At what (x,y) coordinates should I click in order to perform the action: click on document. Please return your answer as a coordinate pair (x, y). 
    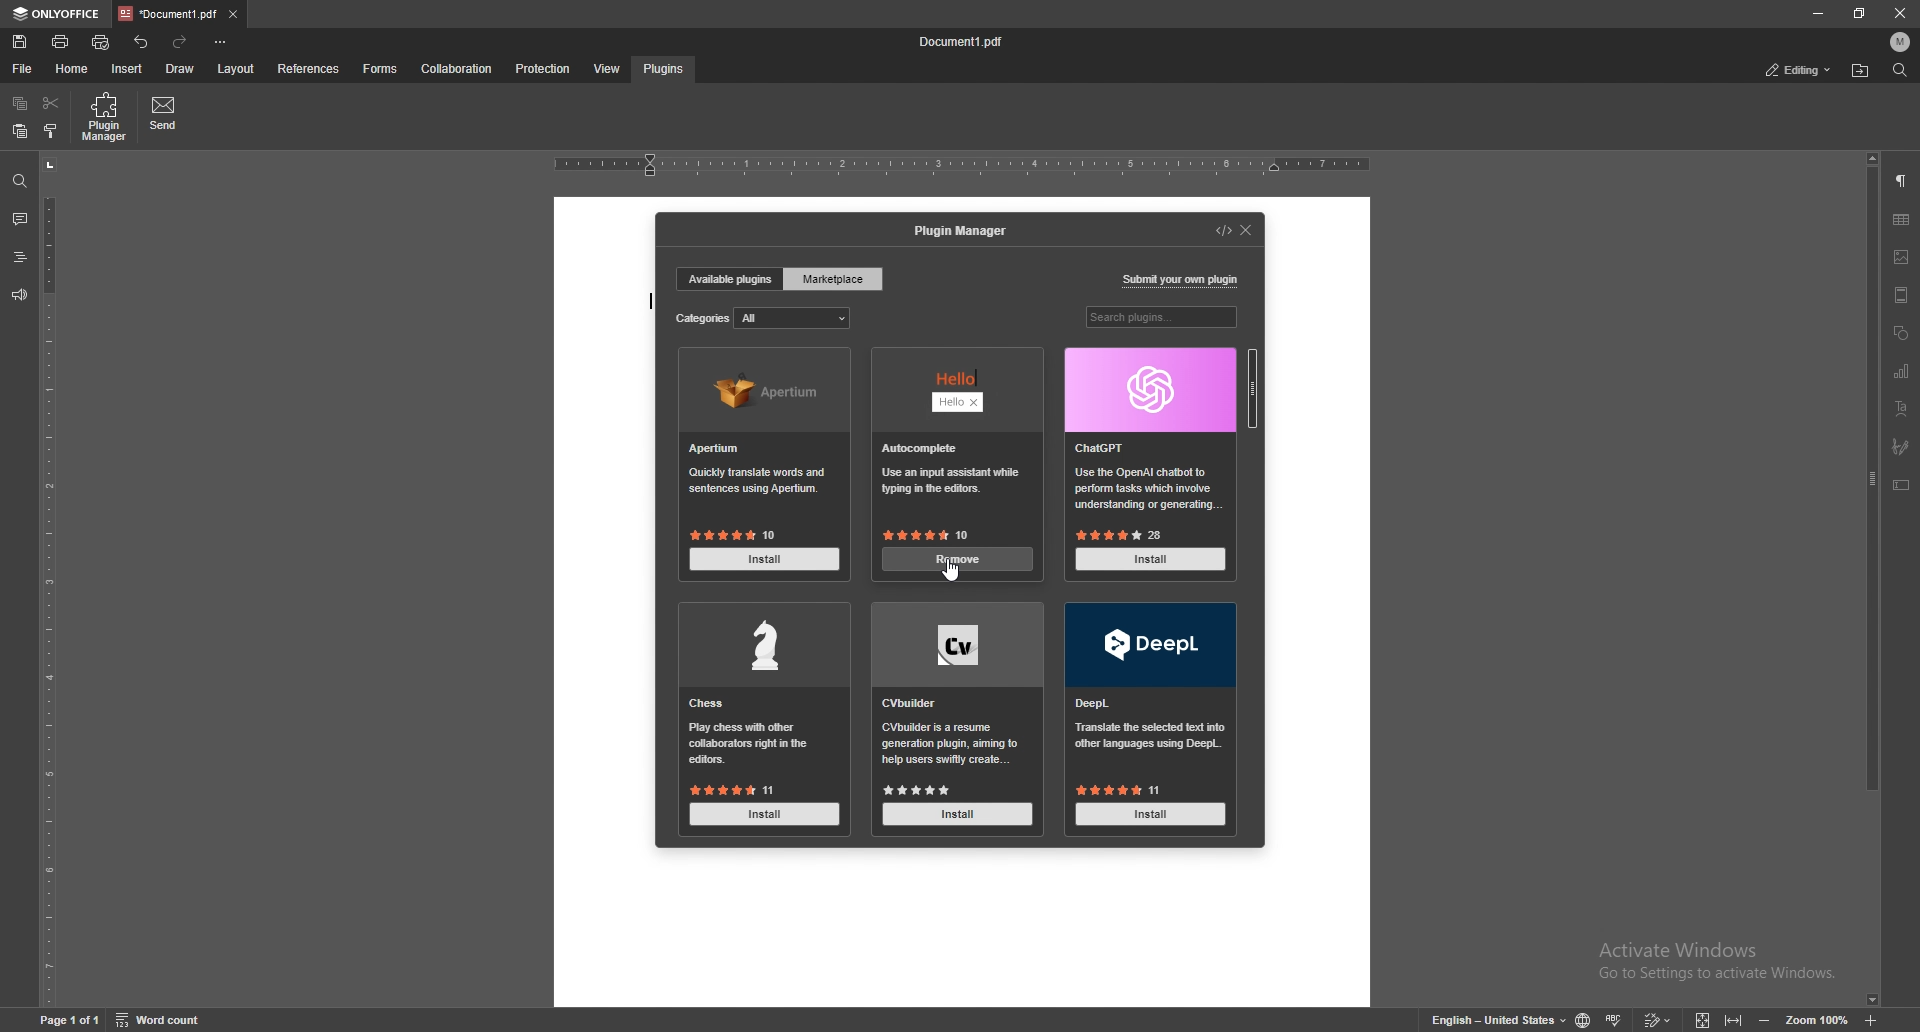
    Looking at the image, I should click on (1015, 929).